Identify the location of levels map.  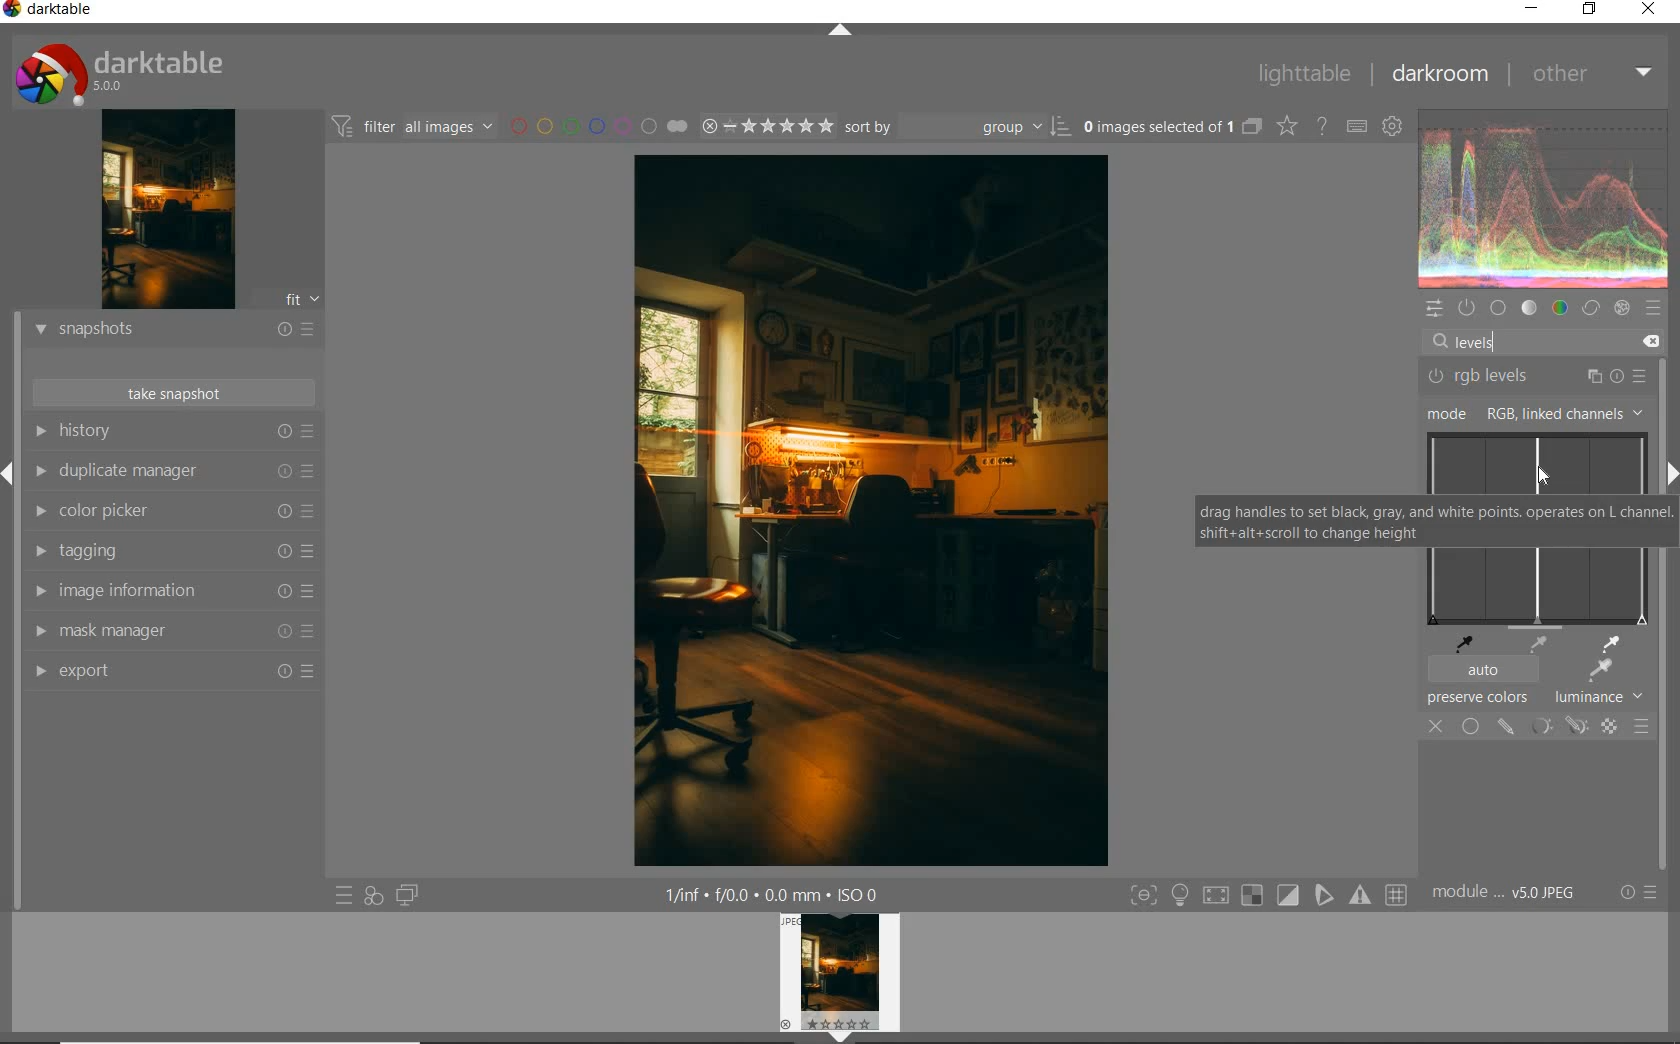
(1535, 515).